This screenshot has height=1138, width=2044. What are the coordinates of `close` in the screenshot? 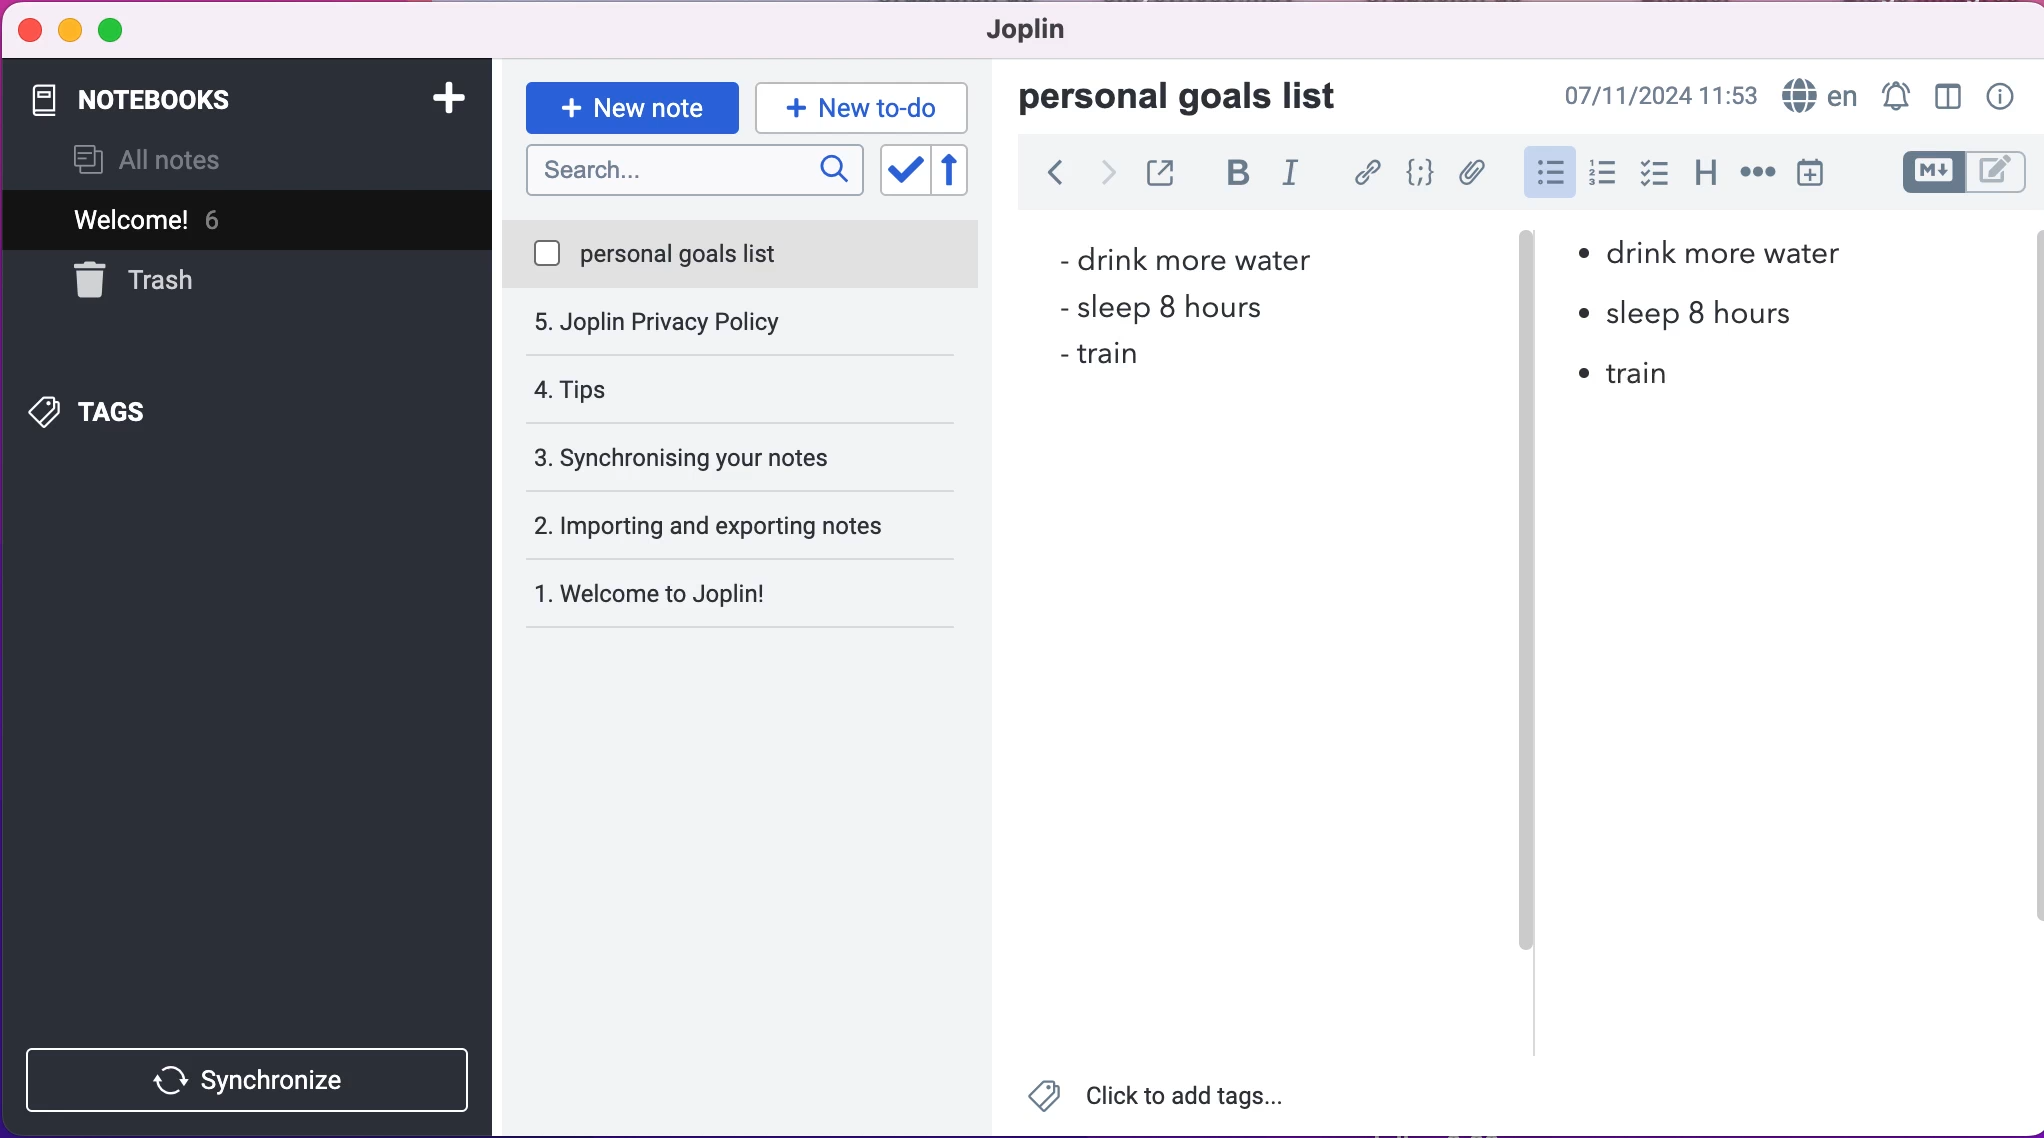 It's located at (29, 30).